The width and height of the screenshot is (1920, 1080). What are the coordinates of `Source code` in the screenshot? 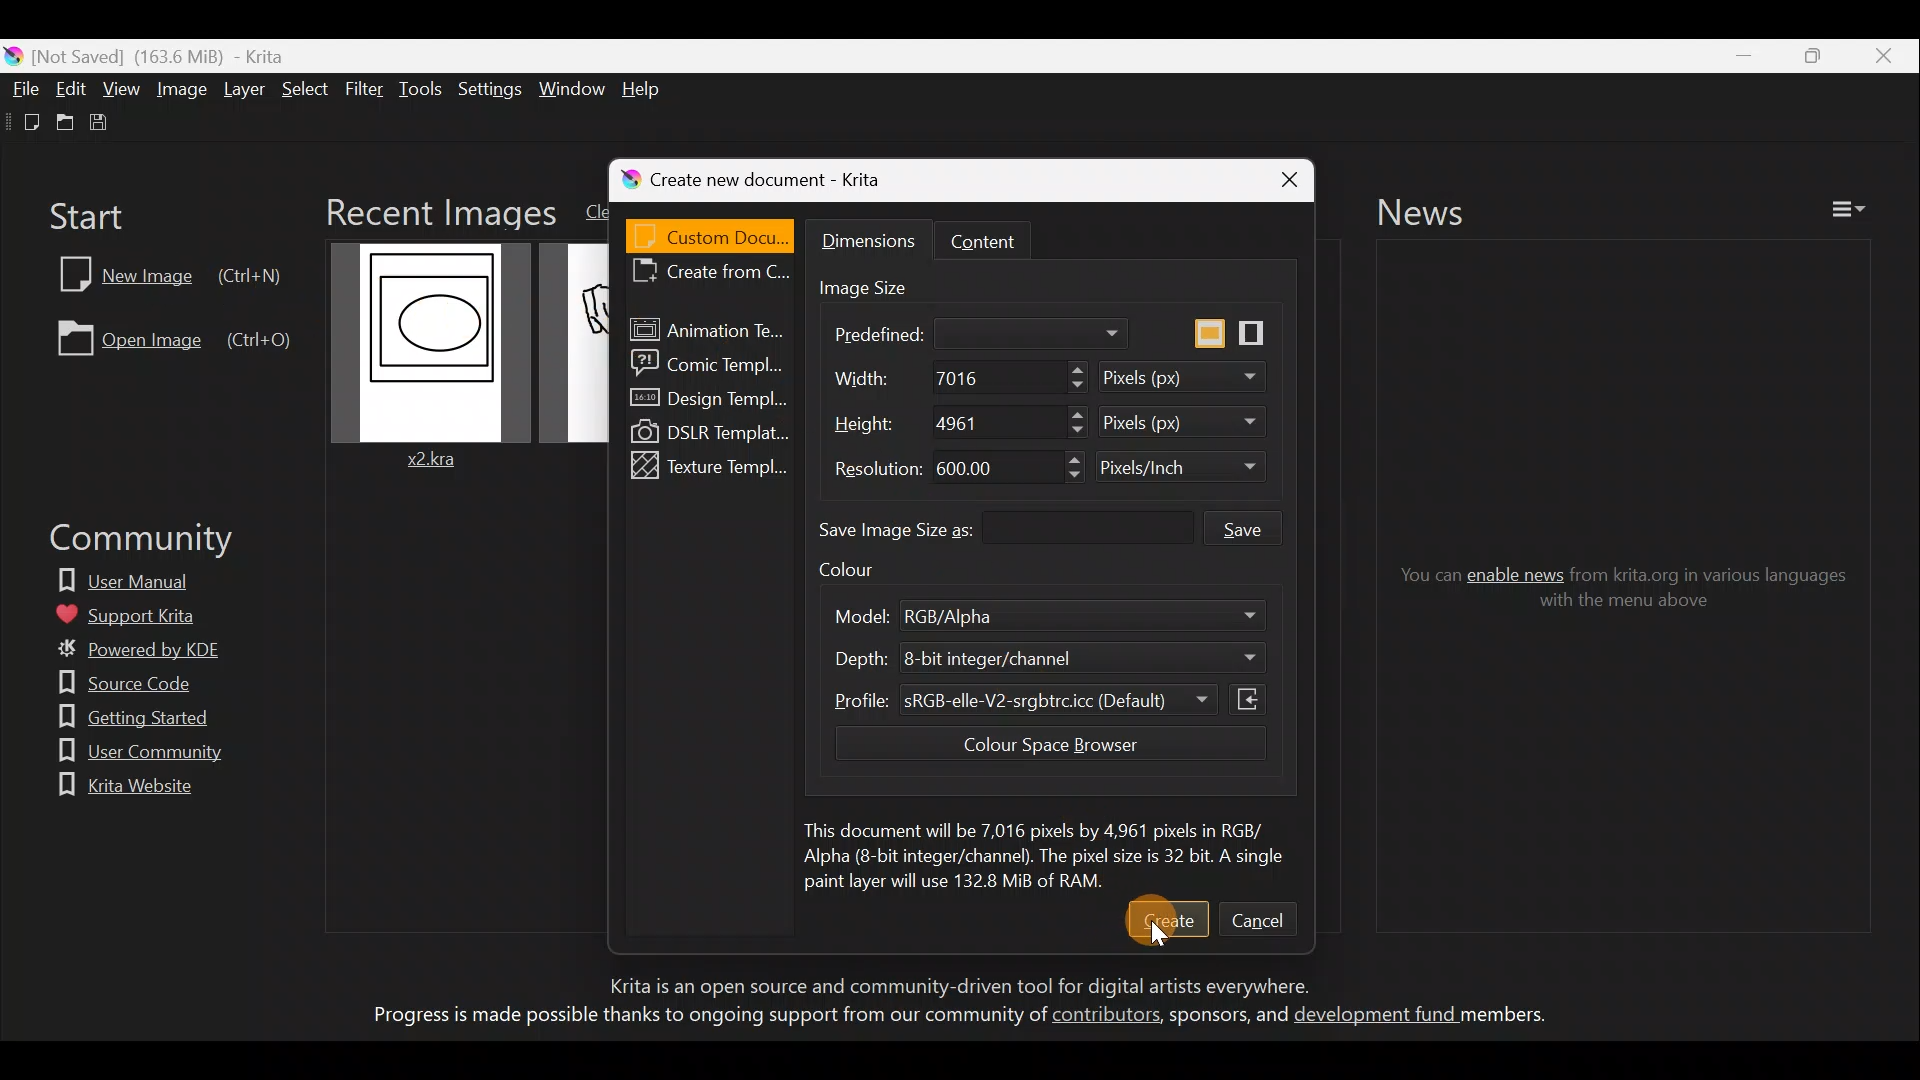 It's located at (116, 683).